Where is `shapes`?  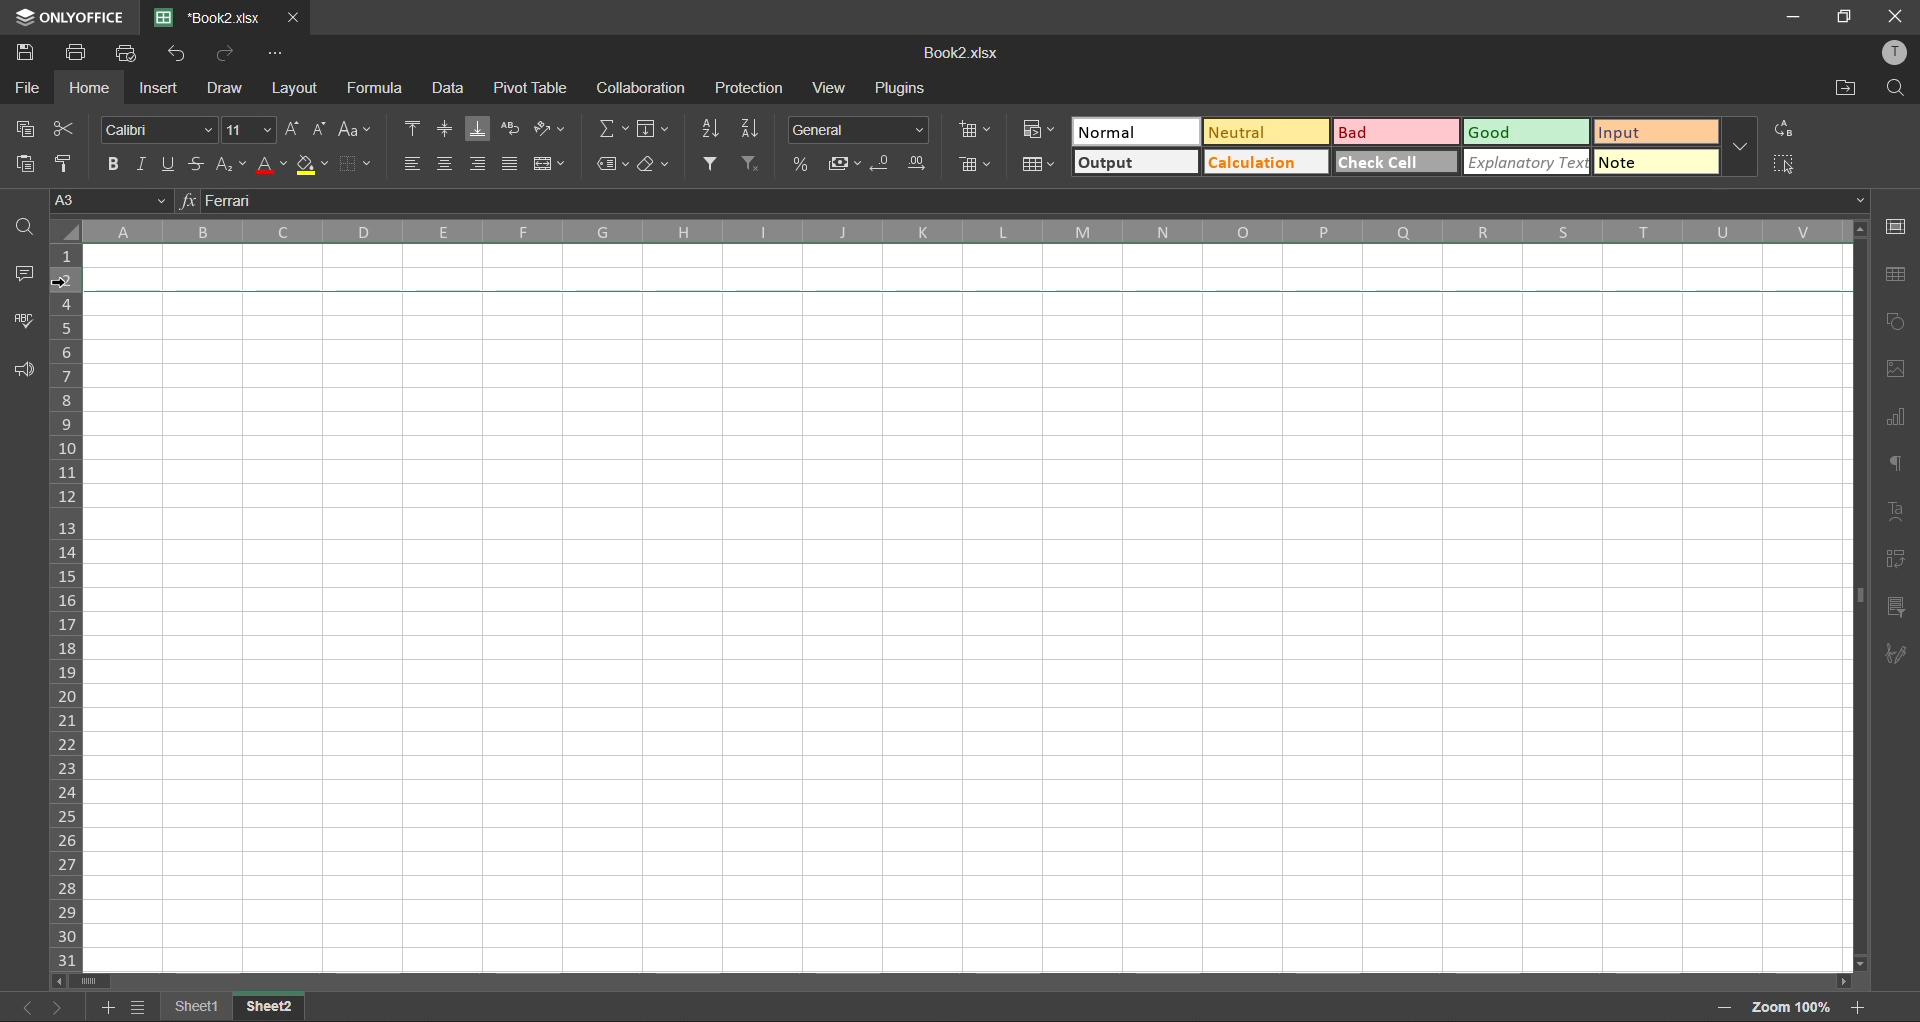 shapes is located at coordinates (1892, 323).